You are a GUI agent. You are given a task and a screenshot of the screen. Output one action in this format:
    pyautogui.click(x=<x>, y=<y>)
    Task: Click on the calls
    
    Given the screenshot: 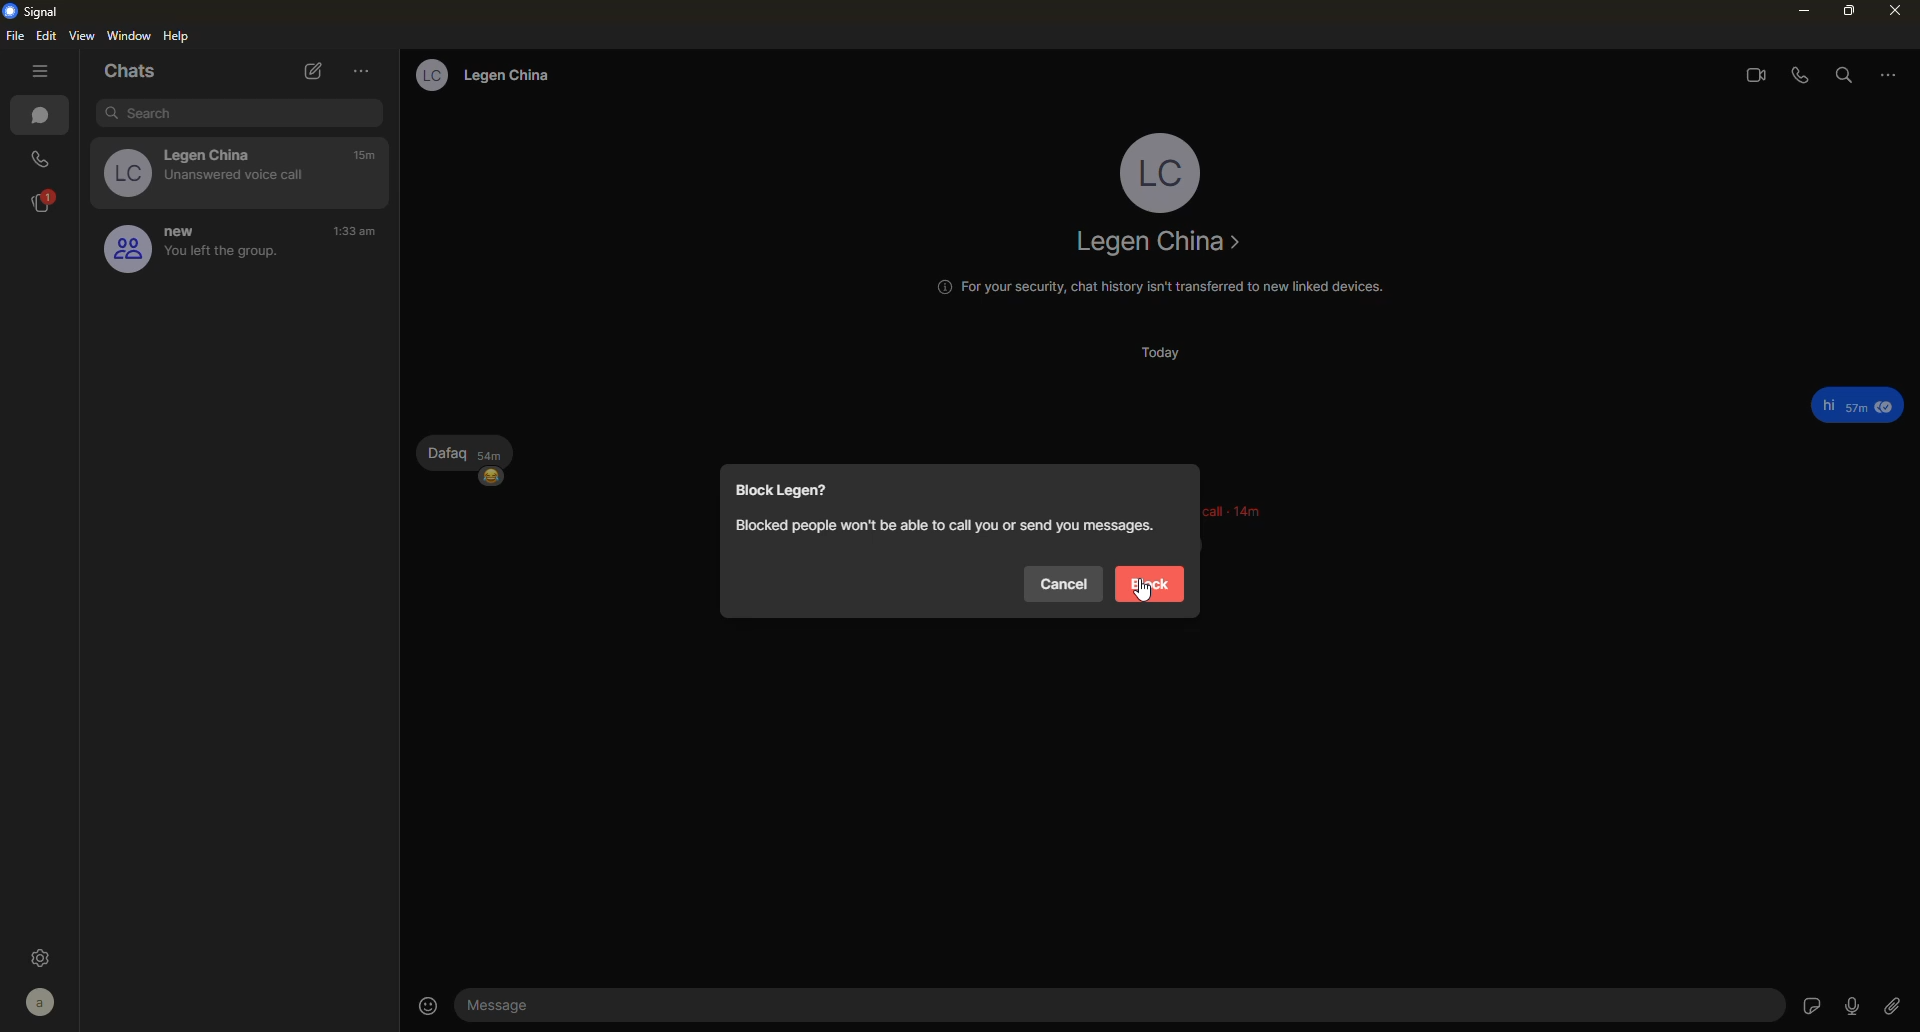 What is the action you would take?
    pyautogui.click(x=42, y=158)
    